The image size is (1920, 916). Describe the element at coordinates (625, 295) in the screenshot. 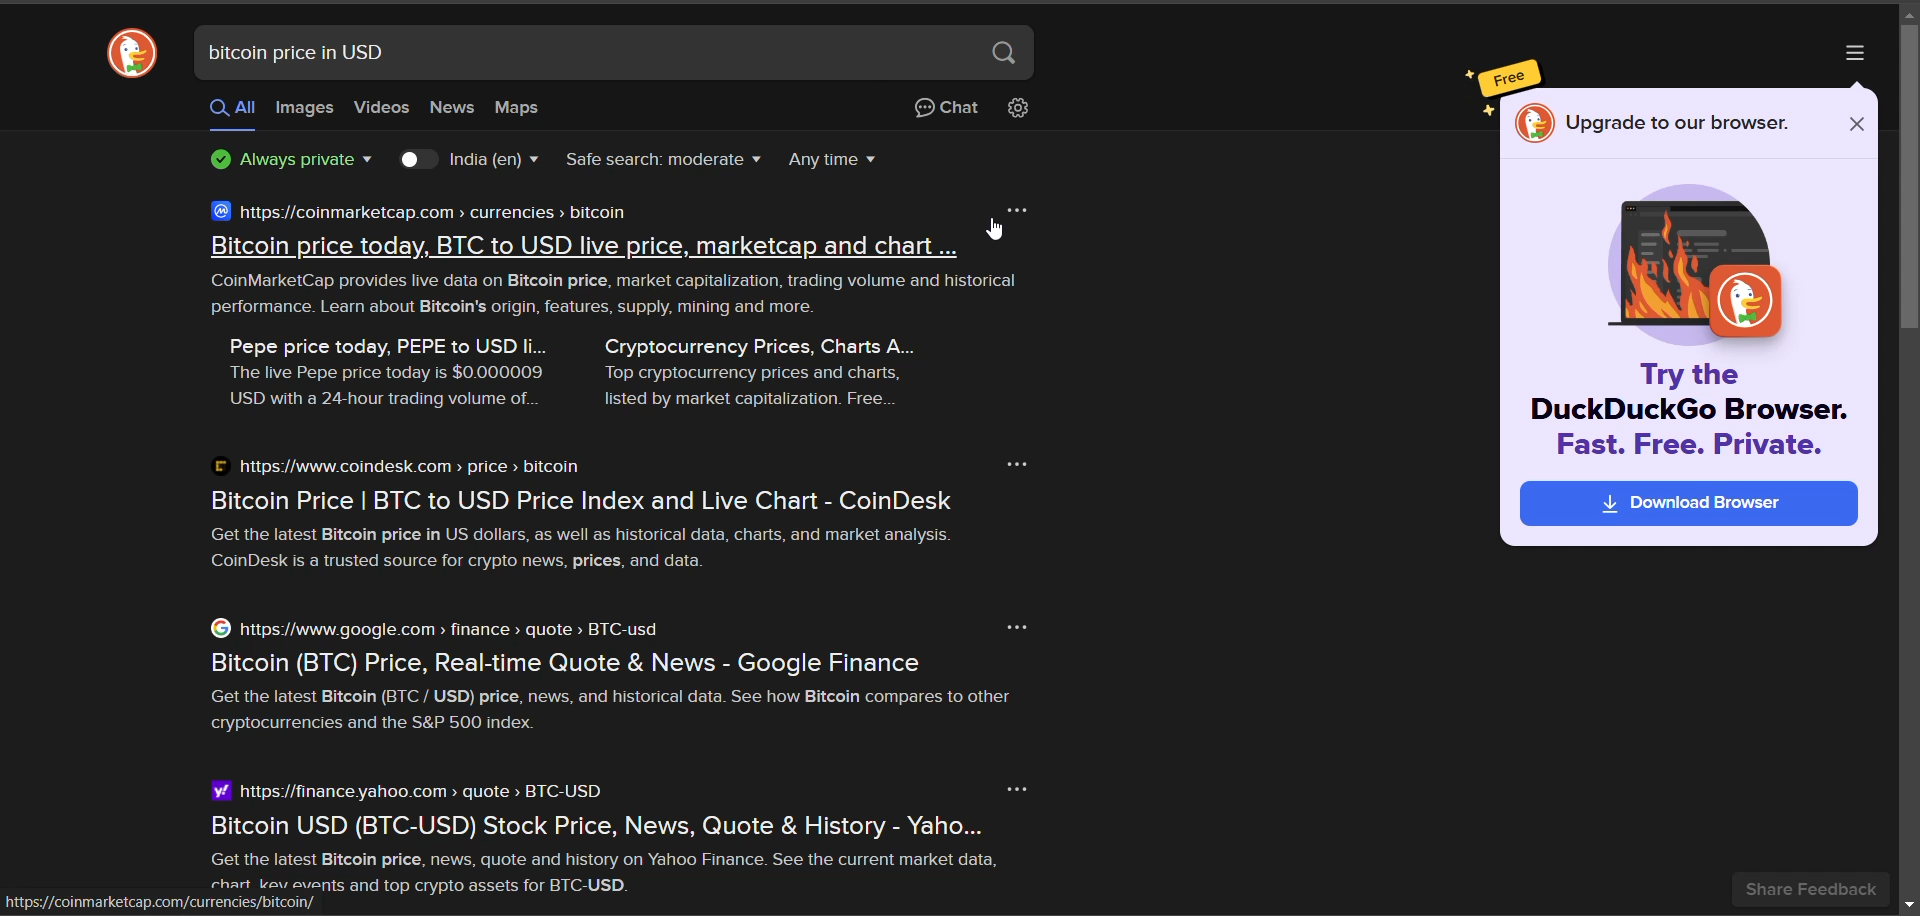

I see `CoinMarketCap provides live data on Bitcoin price, market capitalization, trading volume and historical
performance. Learn about Bitcoin's origin, features, supply, mining and more.` at that location.